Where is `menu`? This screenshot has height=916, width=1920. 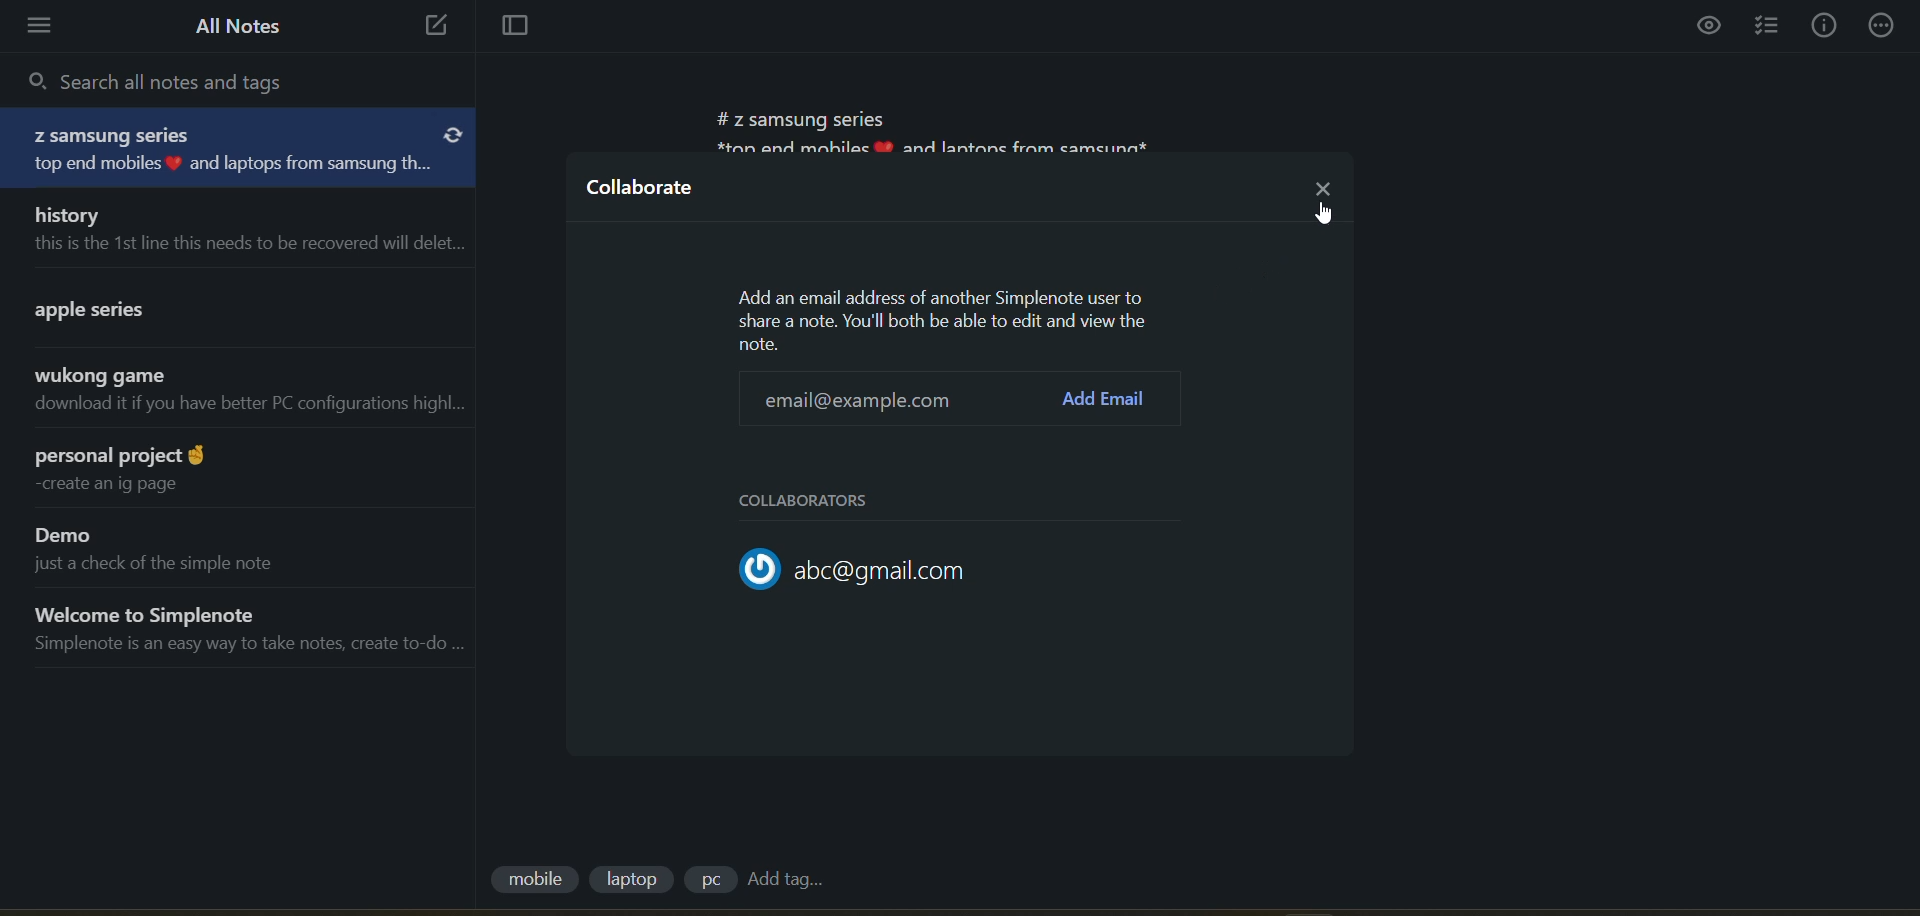 menu is located at coordinates (46, 26).